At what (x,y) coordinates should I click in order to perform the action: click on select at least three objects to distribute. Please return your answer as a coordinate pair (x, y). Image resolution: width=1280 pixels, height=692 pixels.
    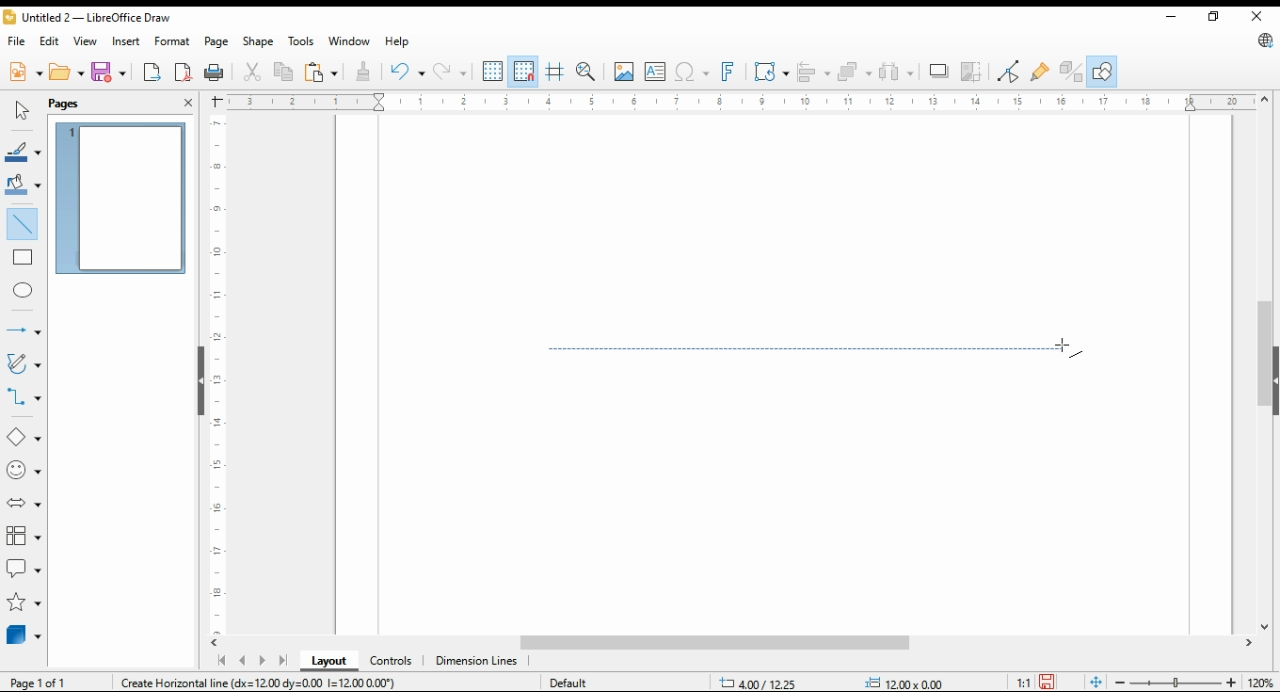
    Looking at the image, I should click on (896, 72).